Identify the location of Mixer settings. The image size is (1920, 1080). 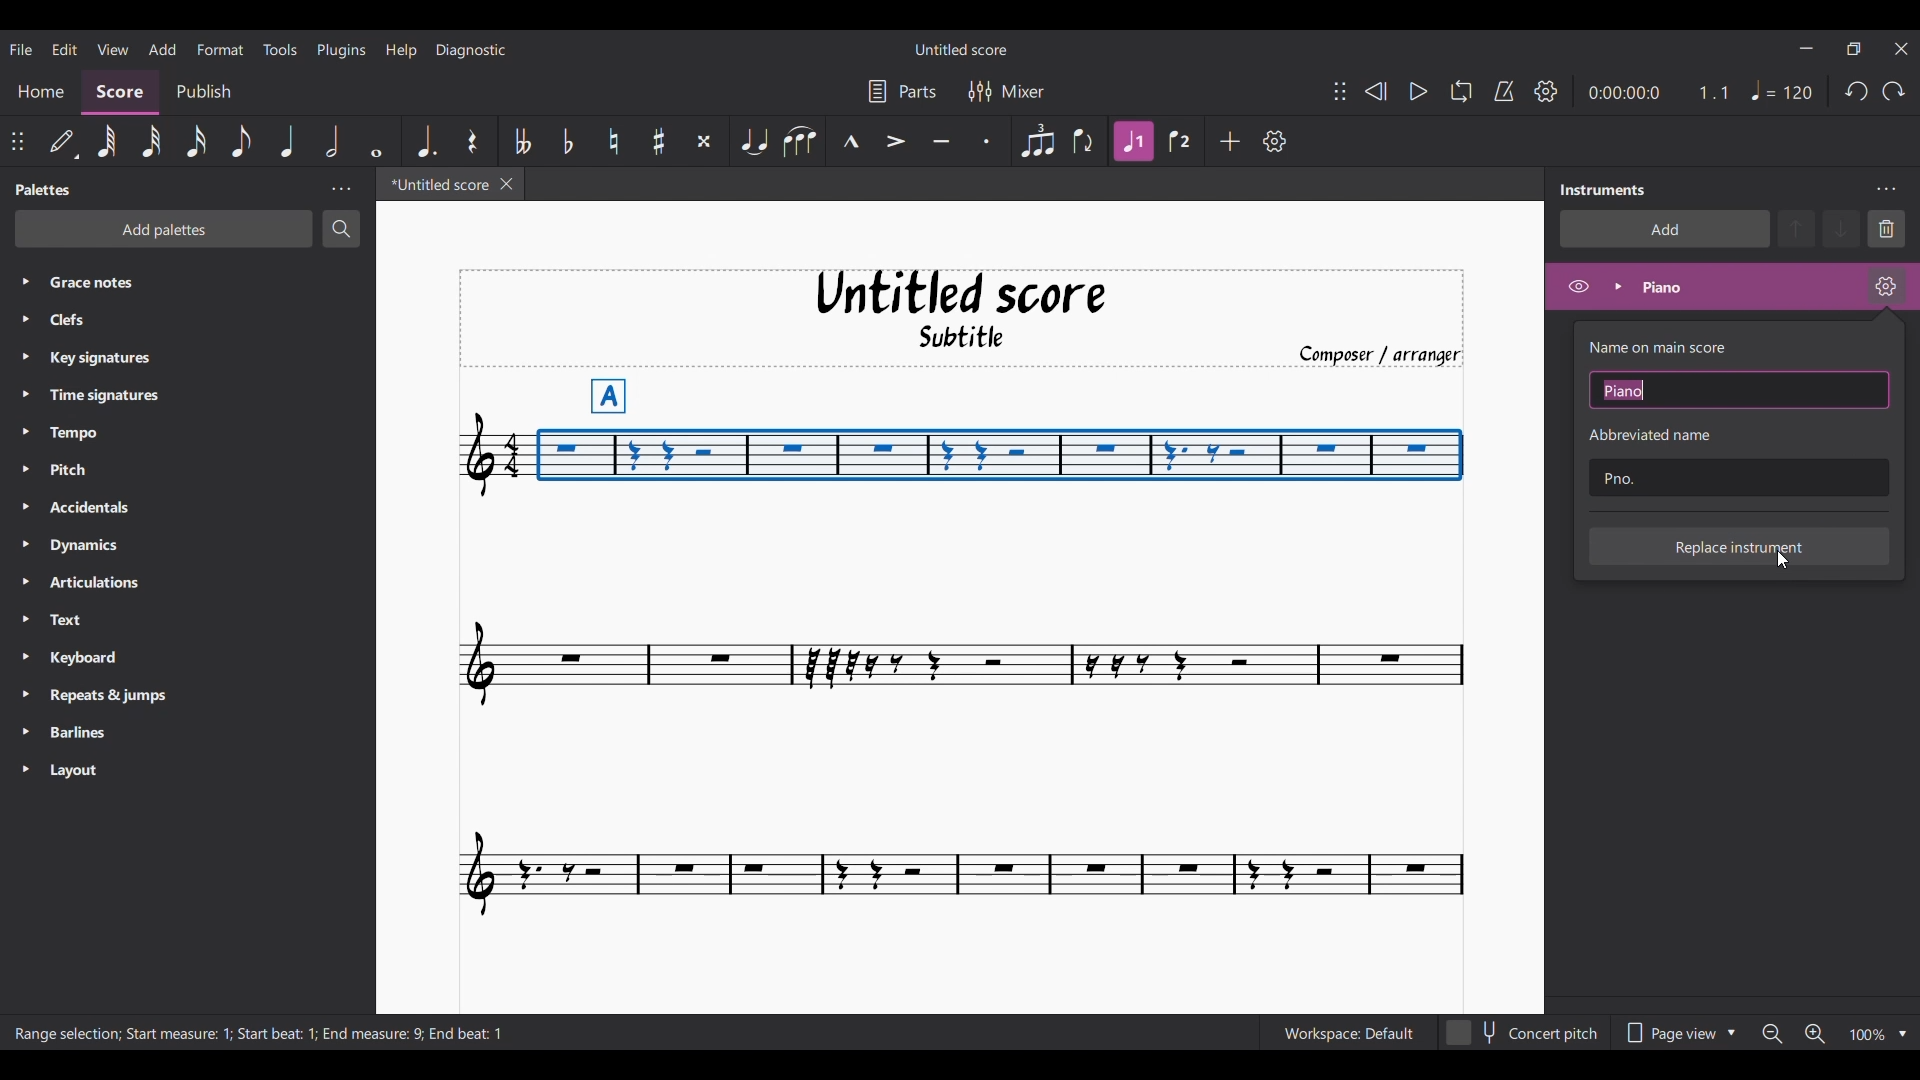
(1006, 91).